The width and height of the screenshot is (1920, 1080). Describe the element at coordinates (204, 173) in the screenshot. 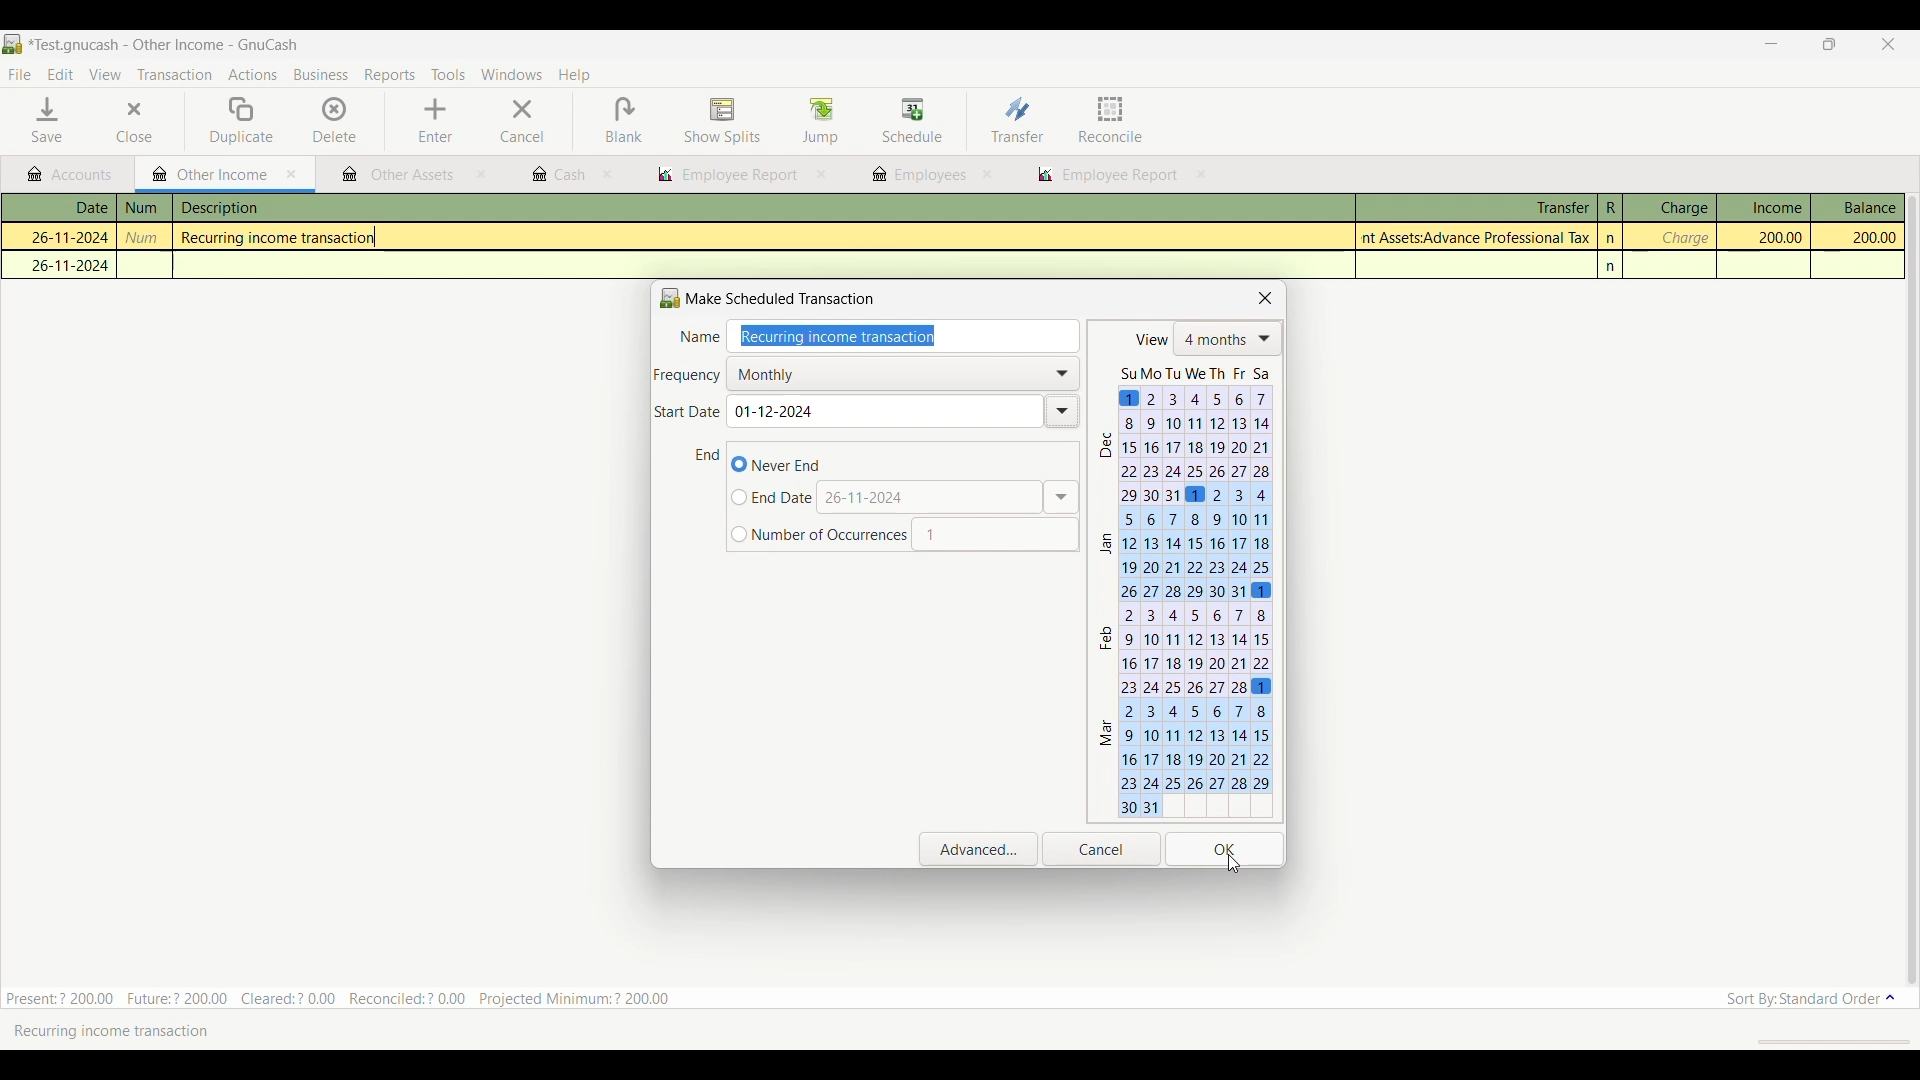

I see `Current tab highlight` at that location.